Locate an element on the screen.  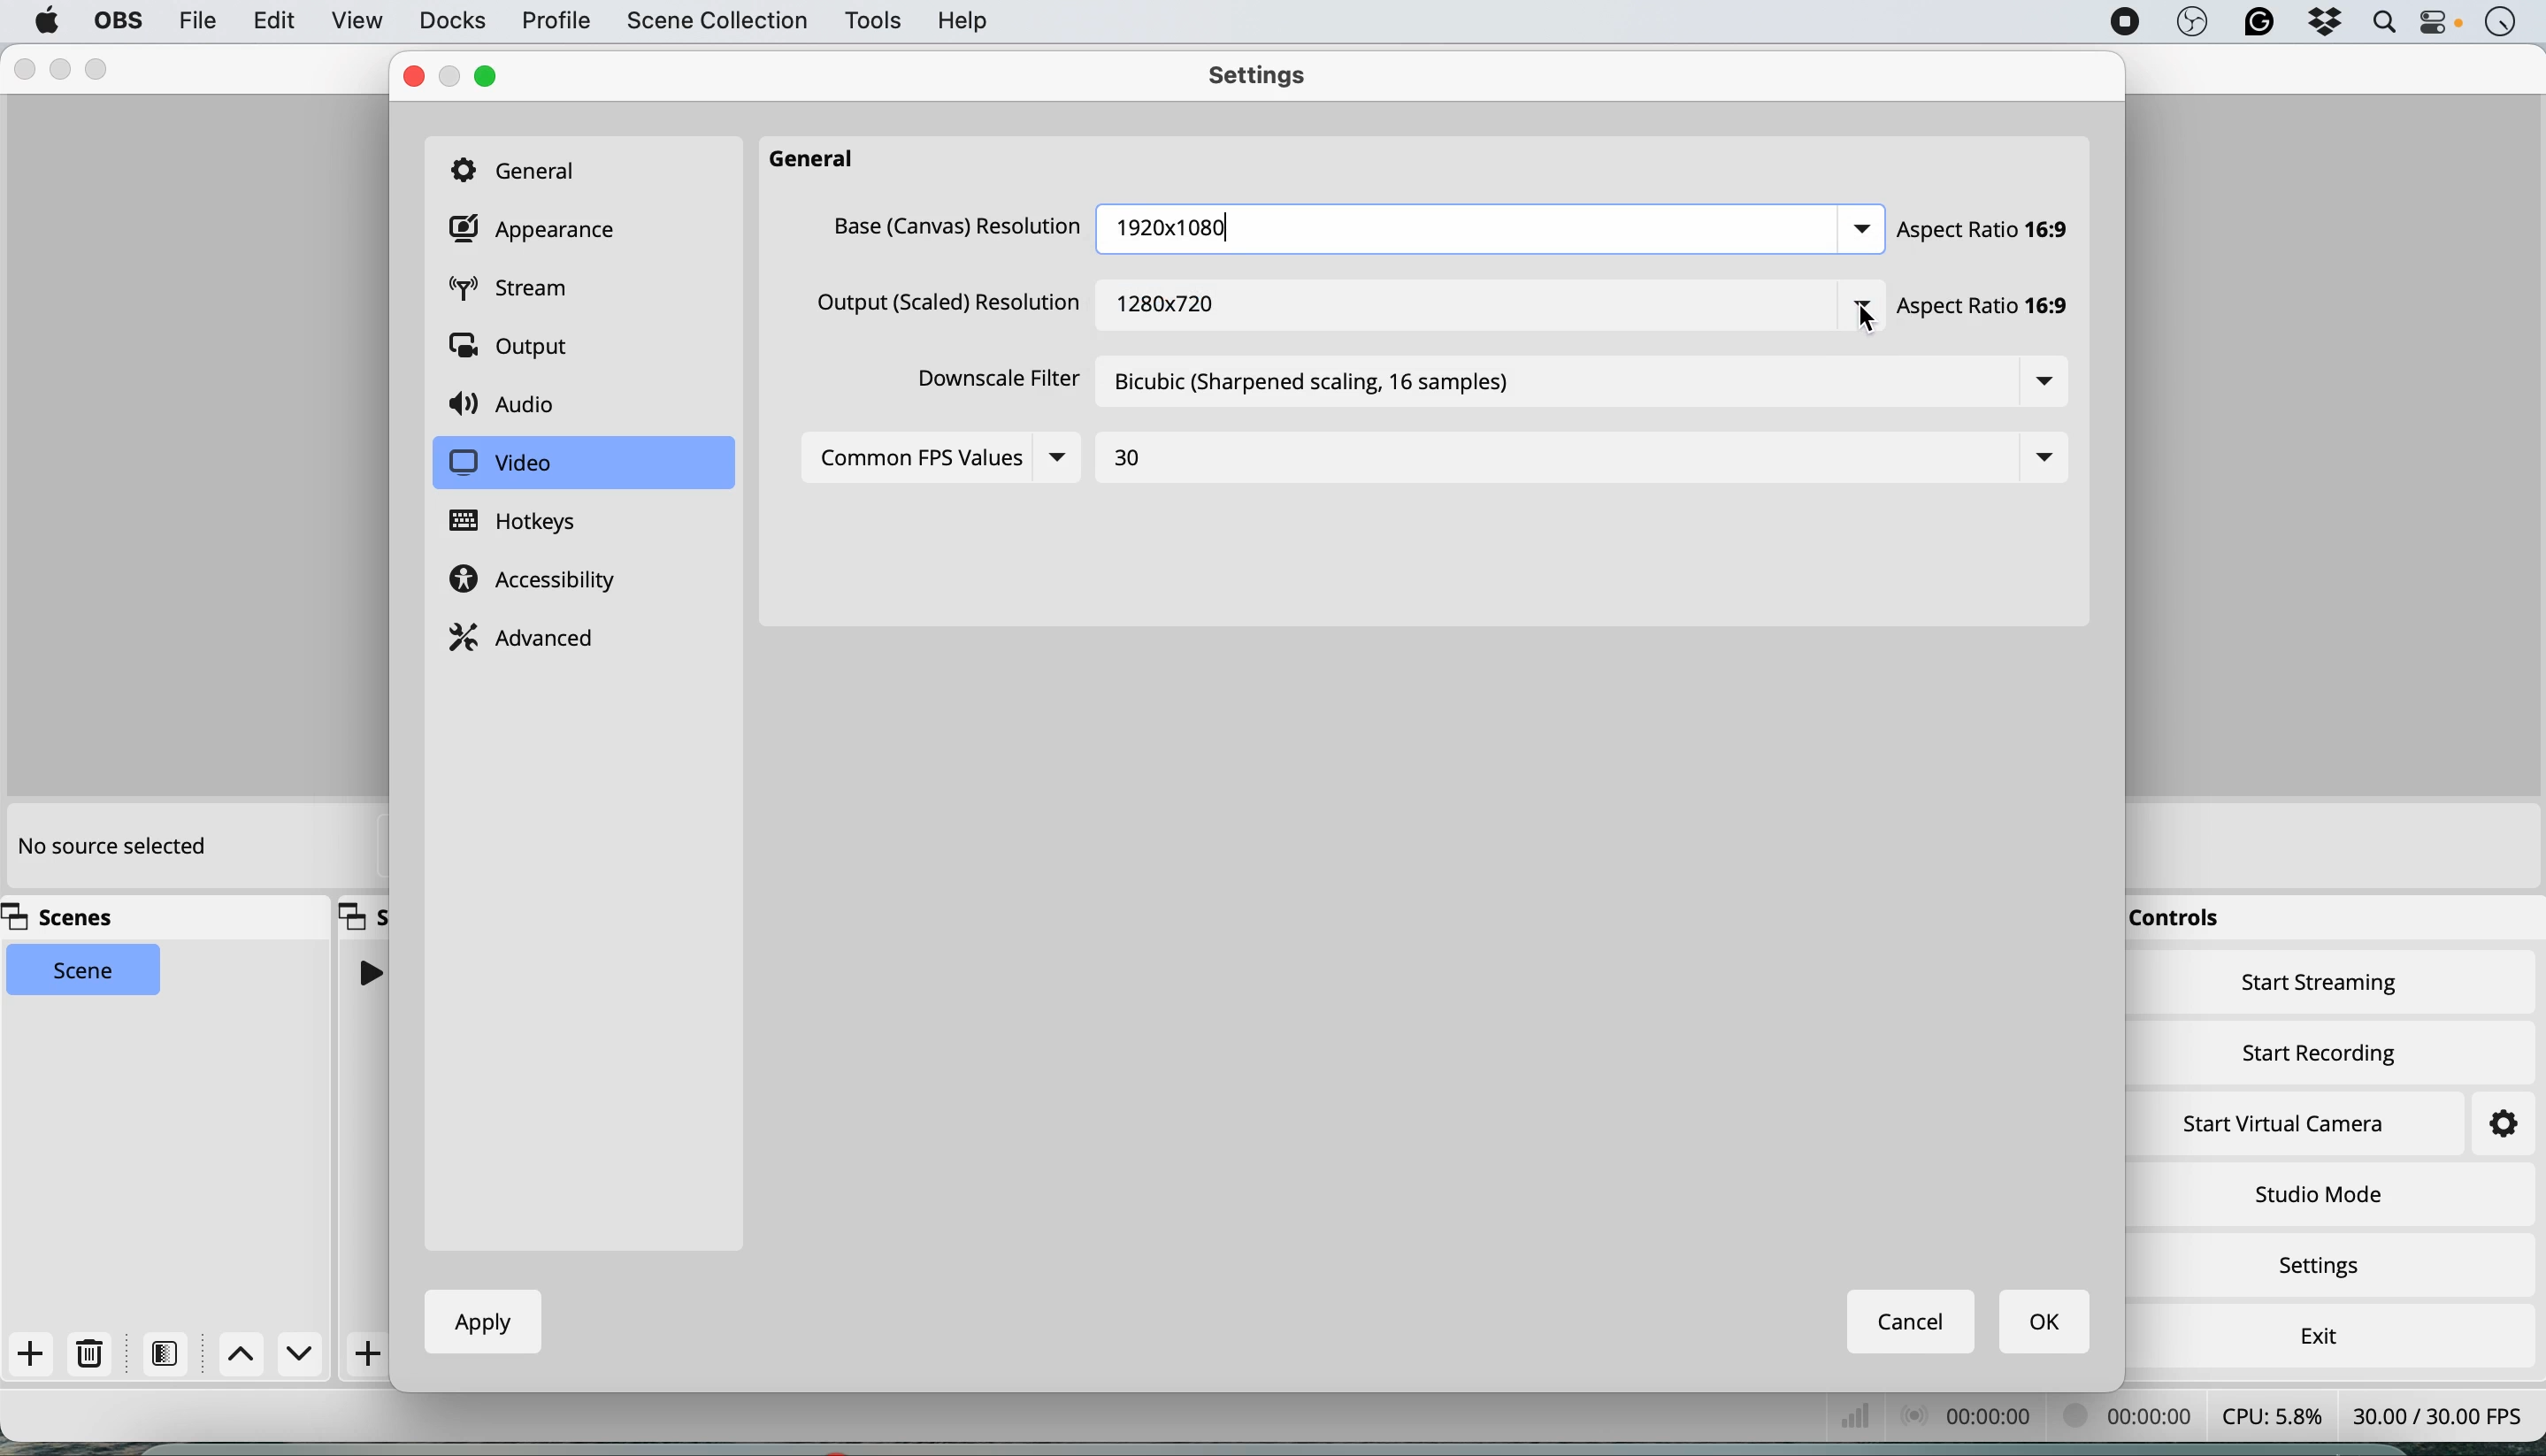
maximise is located at coordinates (101, 66).